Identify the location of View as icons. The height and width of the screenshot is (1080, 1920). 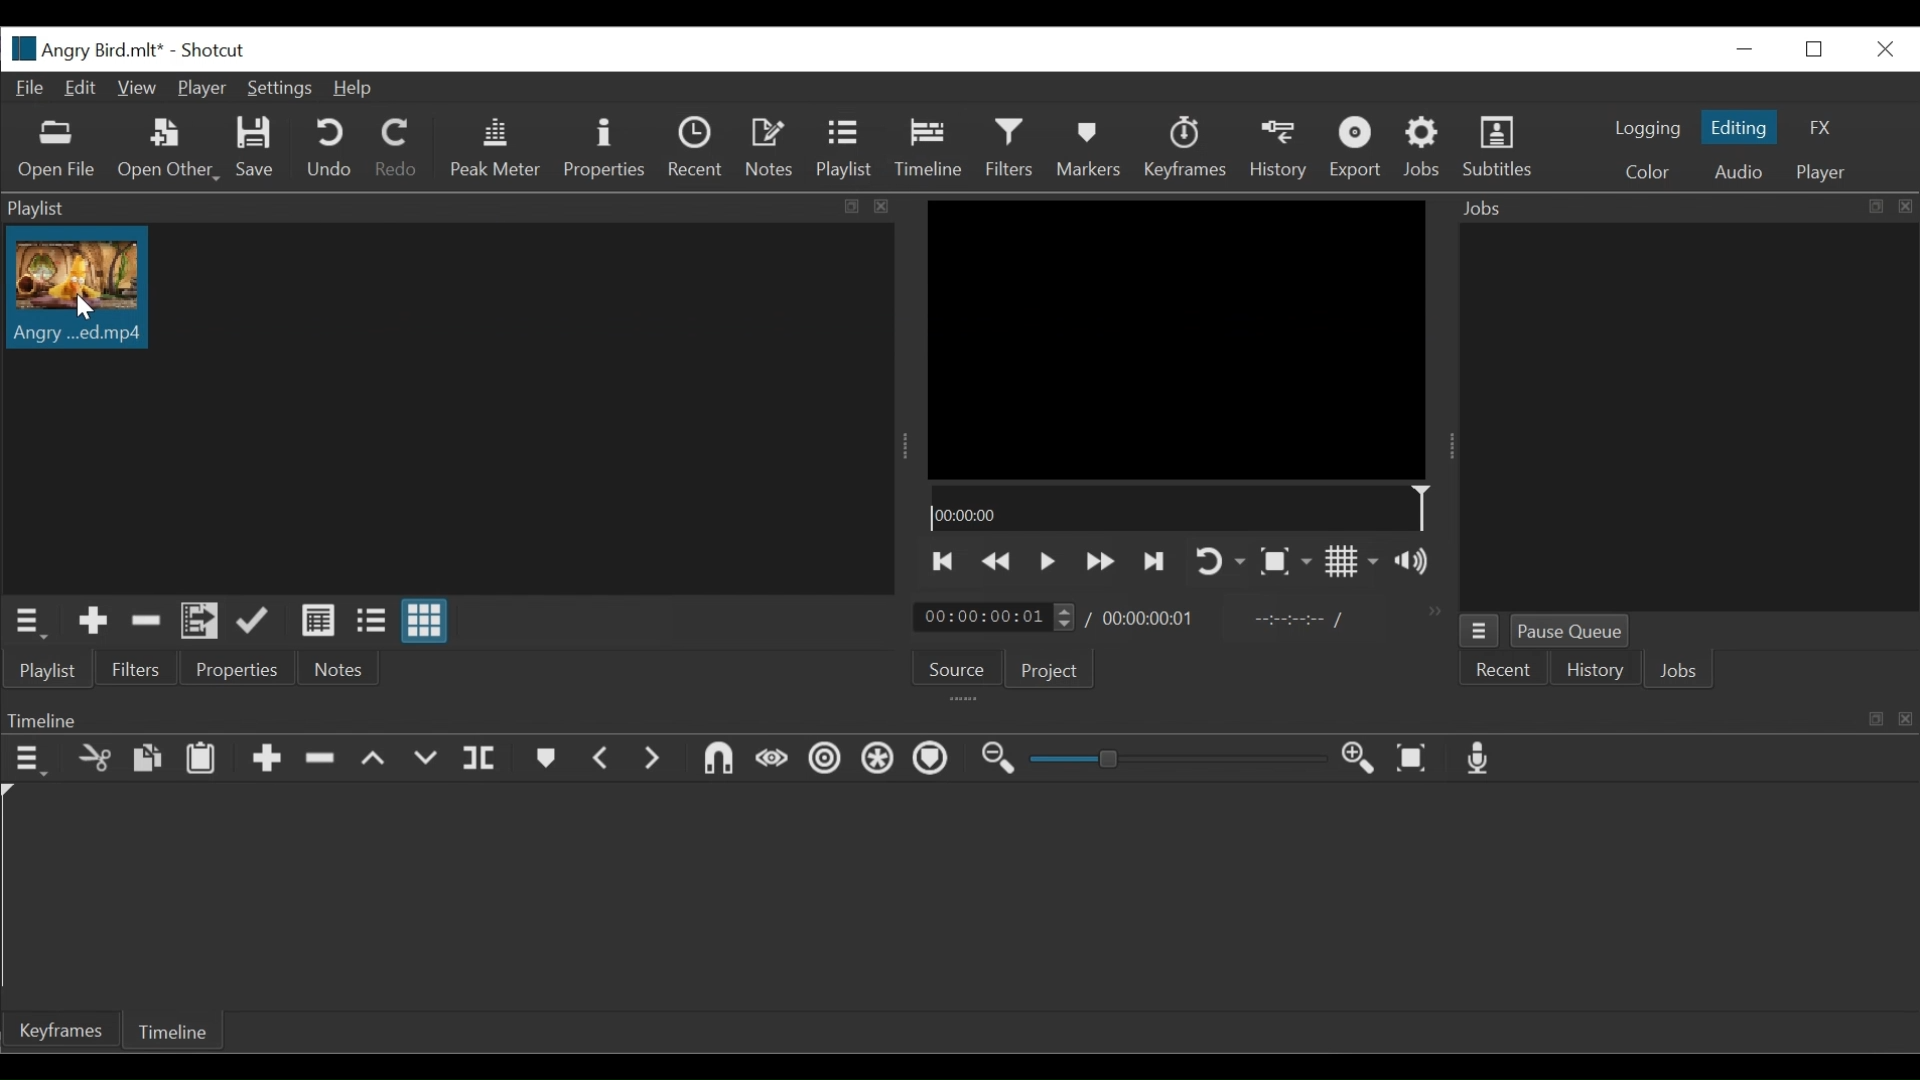
(427, 621).